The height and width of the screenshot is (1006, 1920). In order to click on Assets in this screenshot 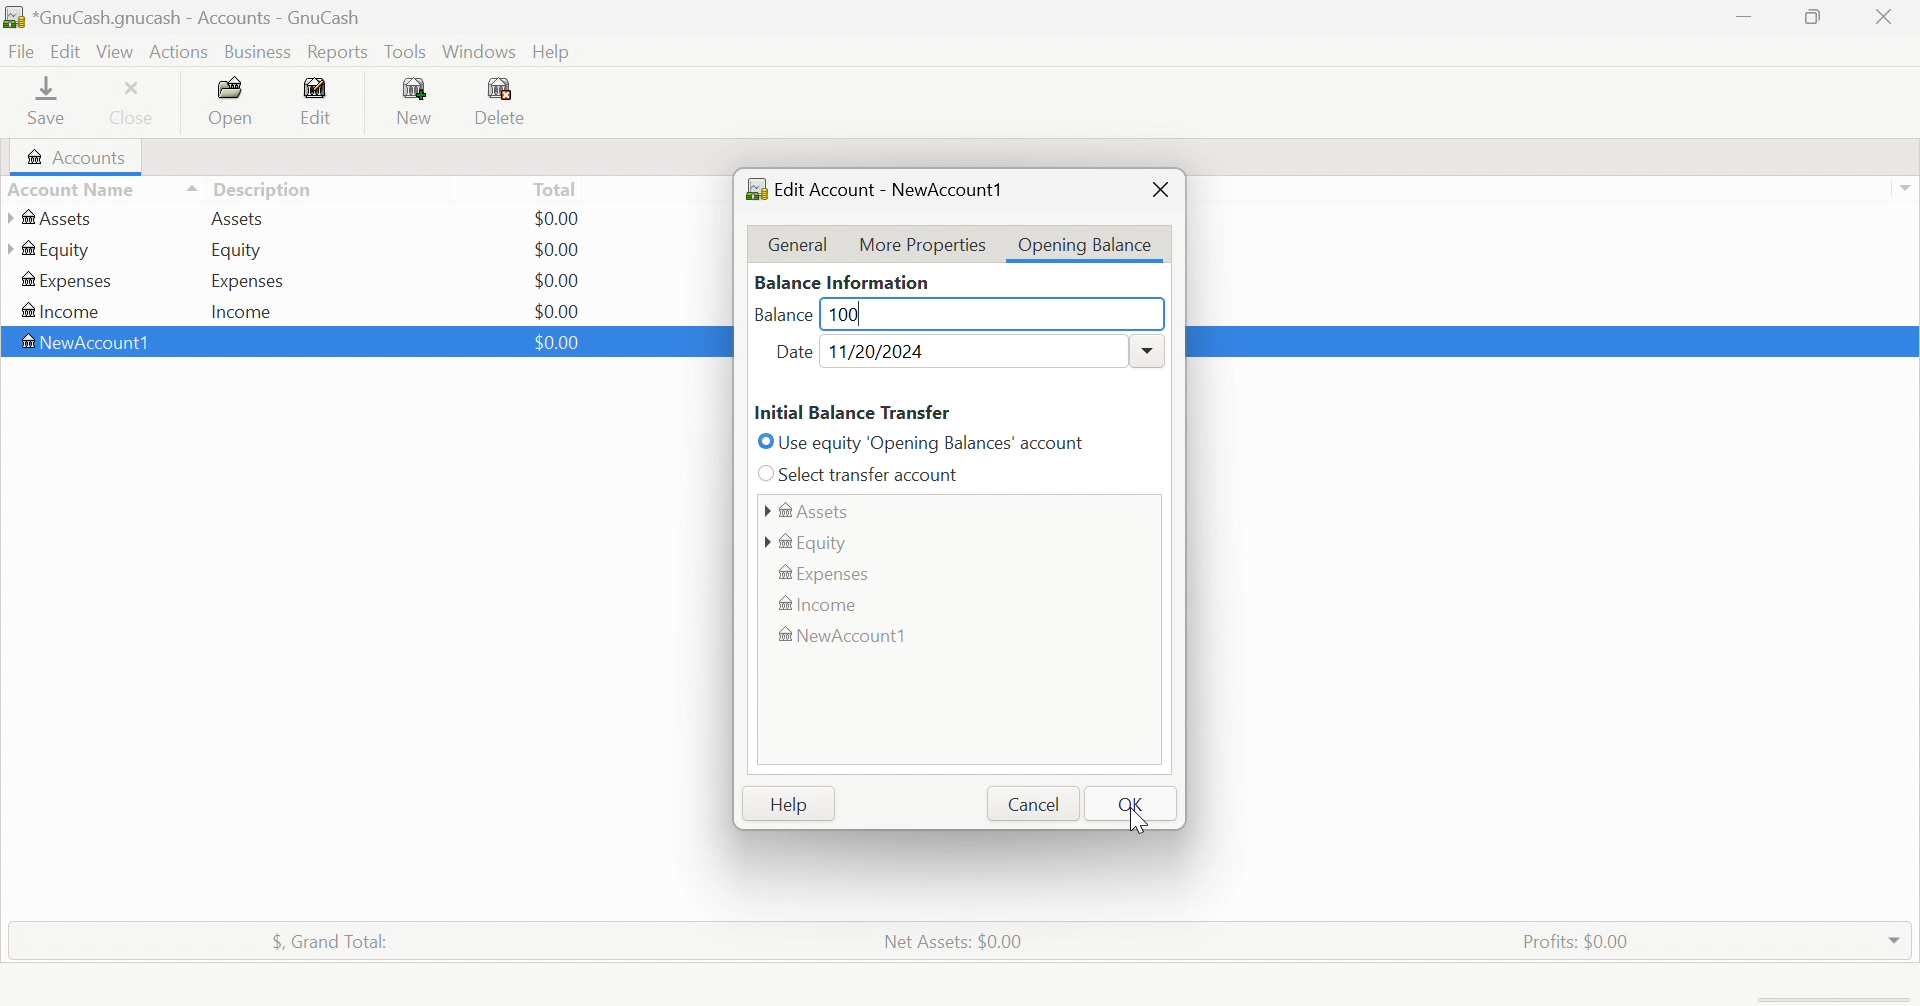, I will do `click(245, 219)`.